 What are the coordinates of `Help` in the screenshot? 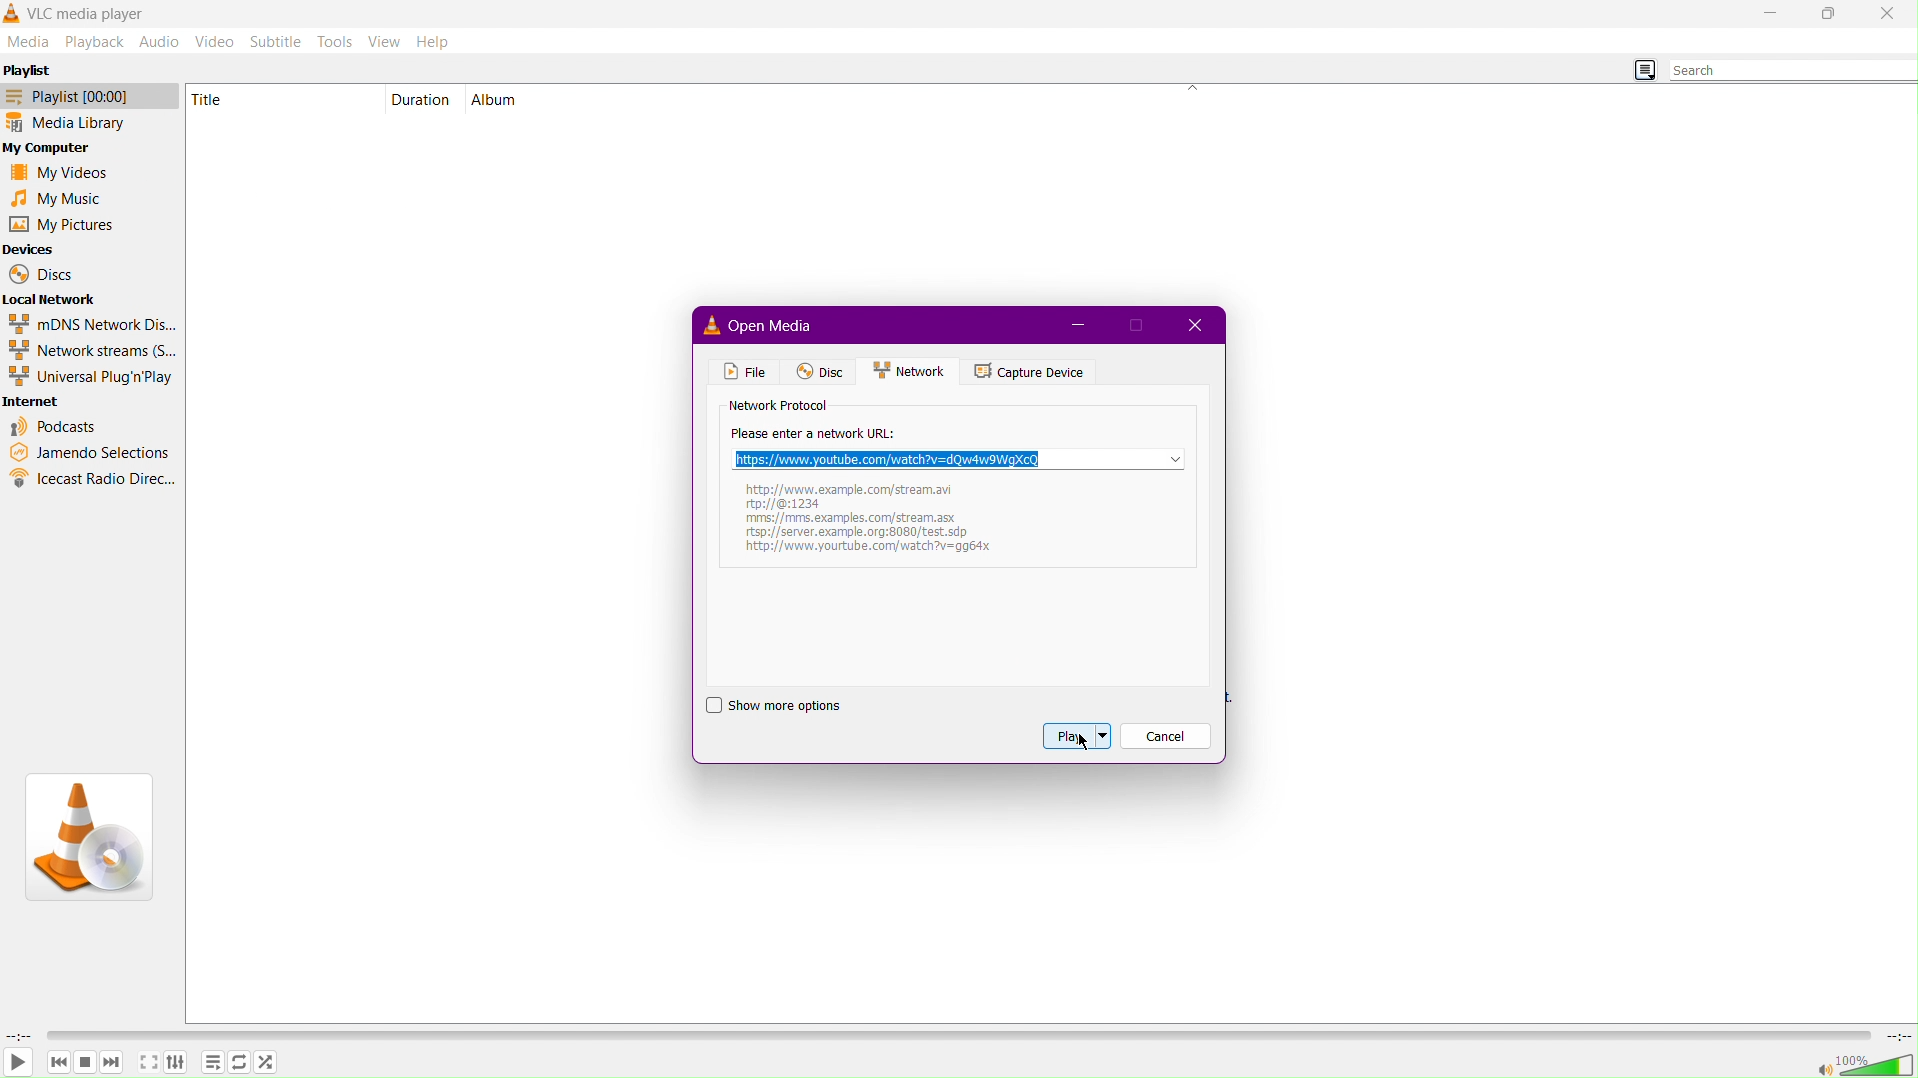 It's located at (432, 42).